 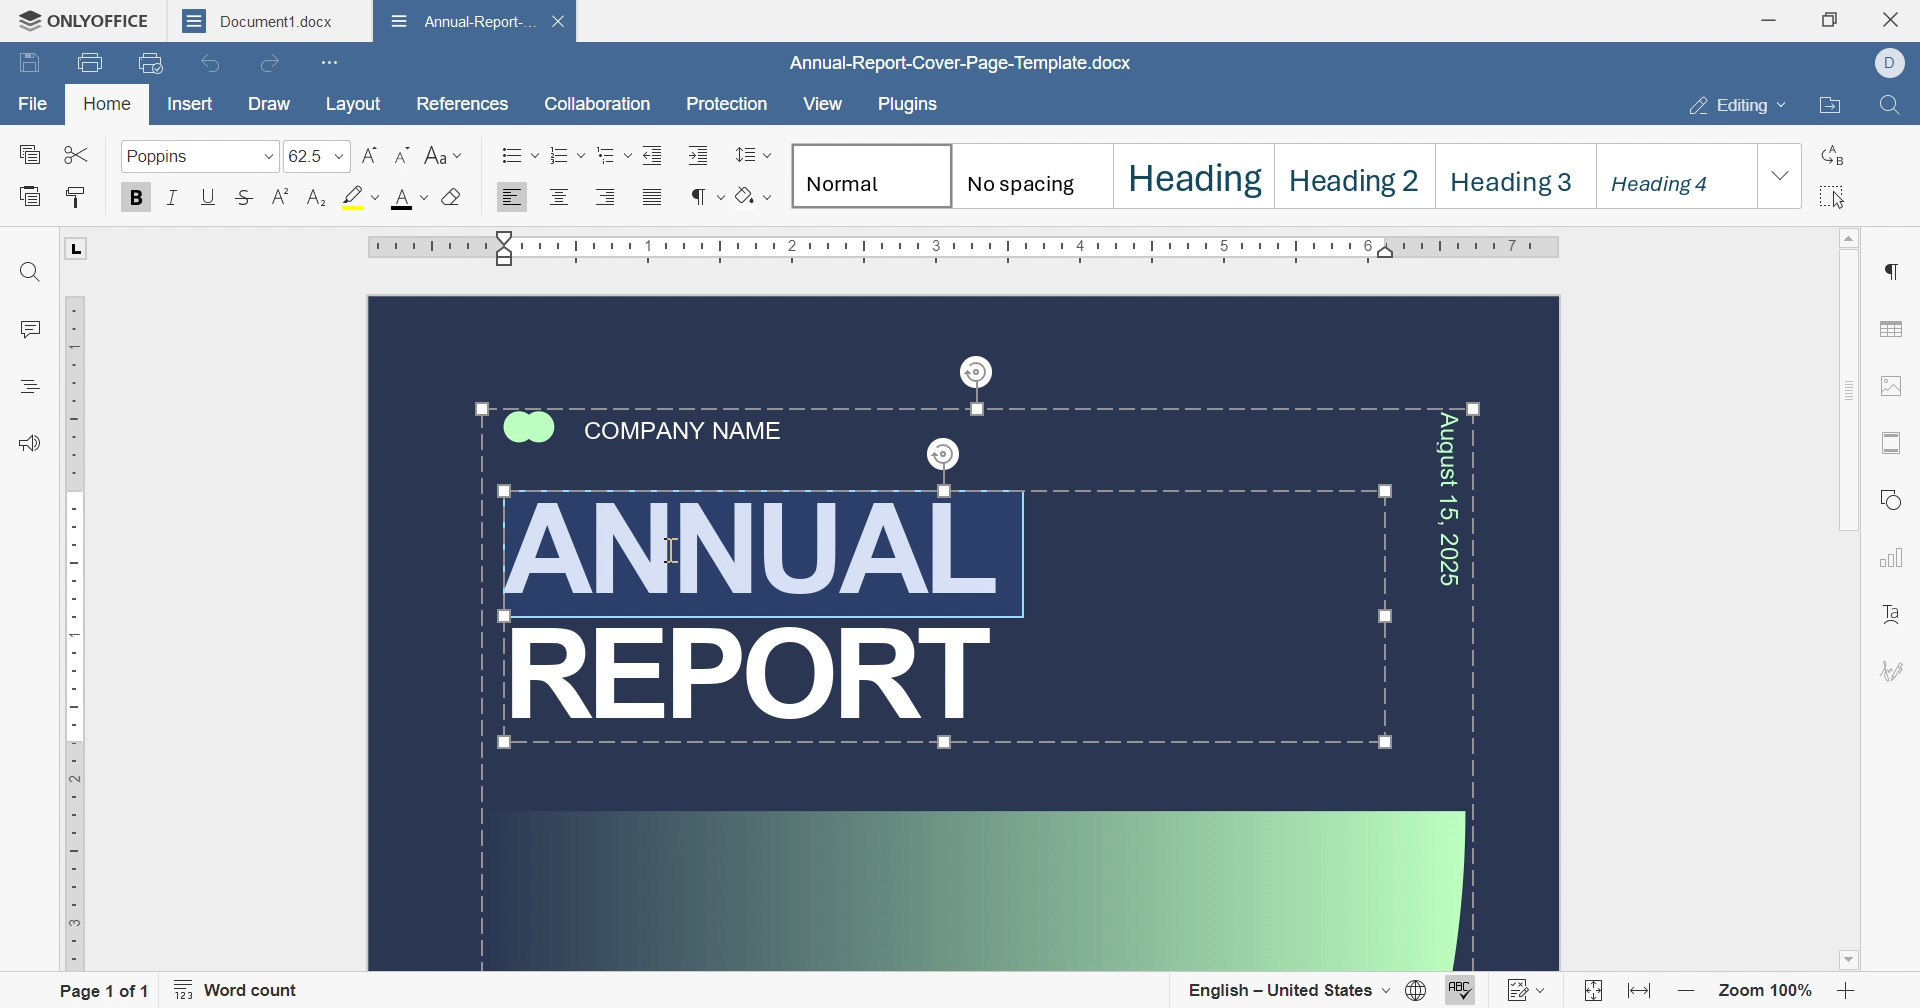 What do you see at coordinates (557, 197) in the screenshot?
I see `align left` at bounding box center [557, 197].